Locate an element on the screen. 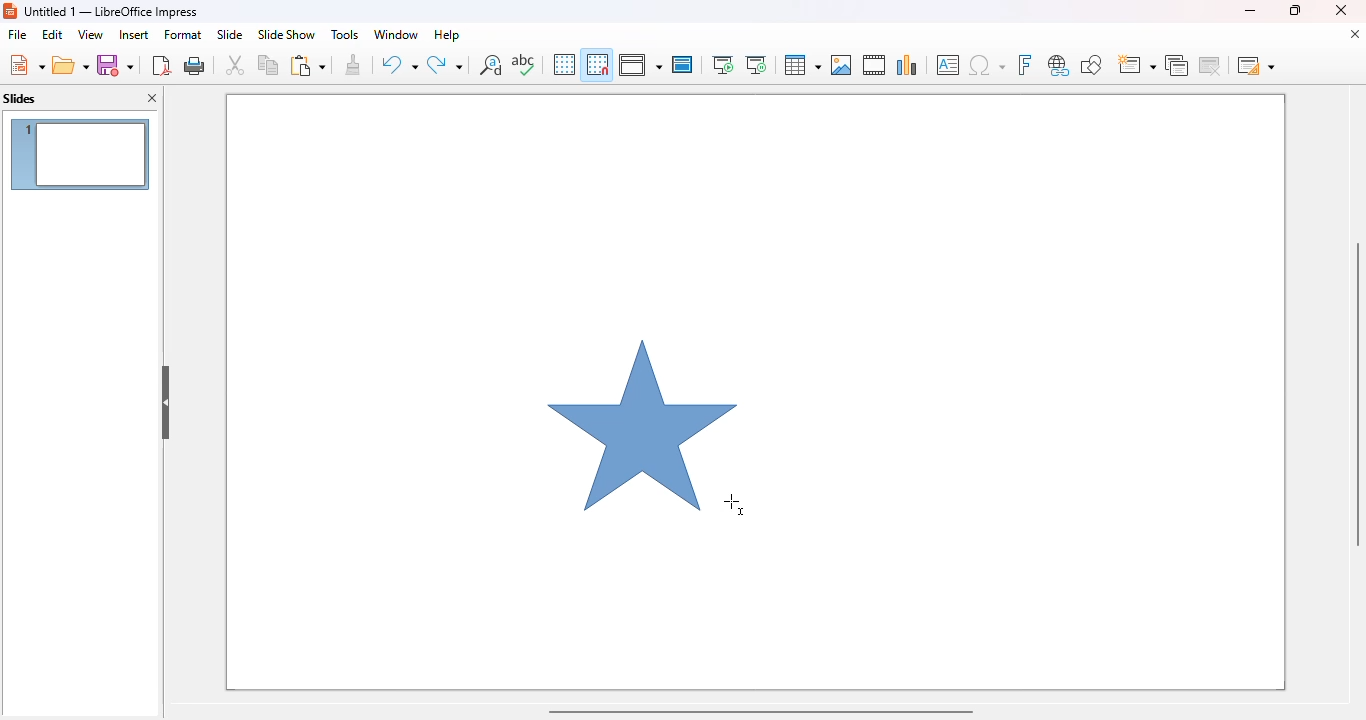 The width and height of the screenshot is (1366, 720). view is located at coordinates (90, 34).